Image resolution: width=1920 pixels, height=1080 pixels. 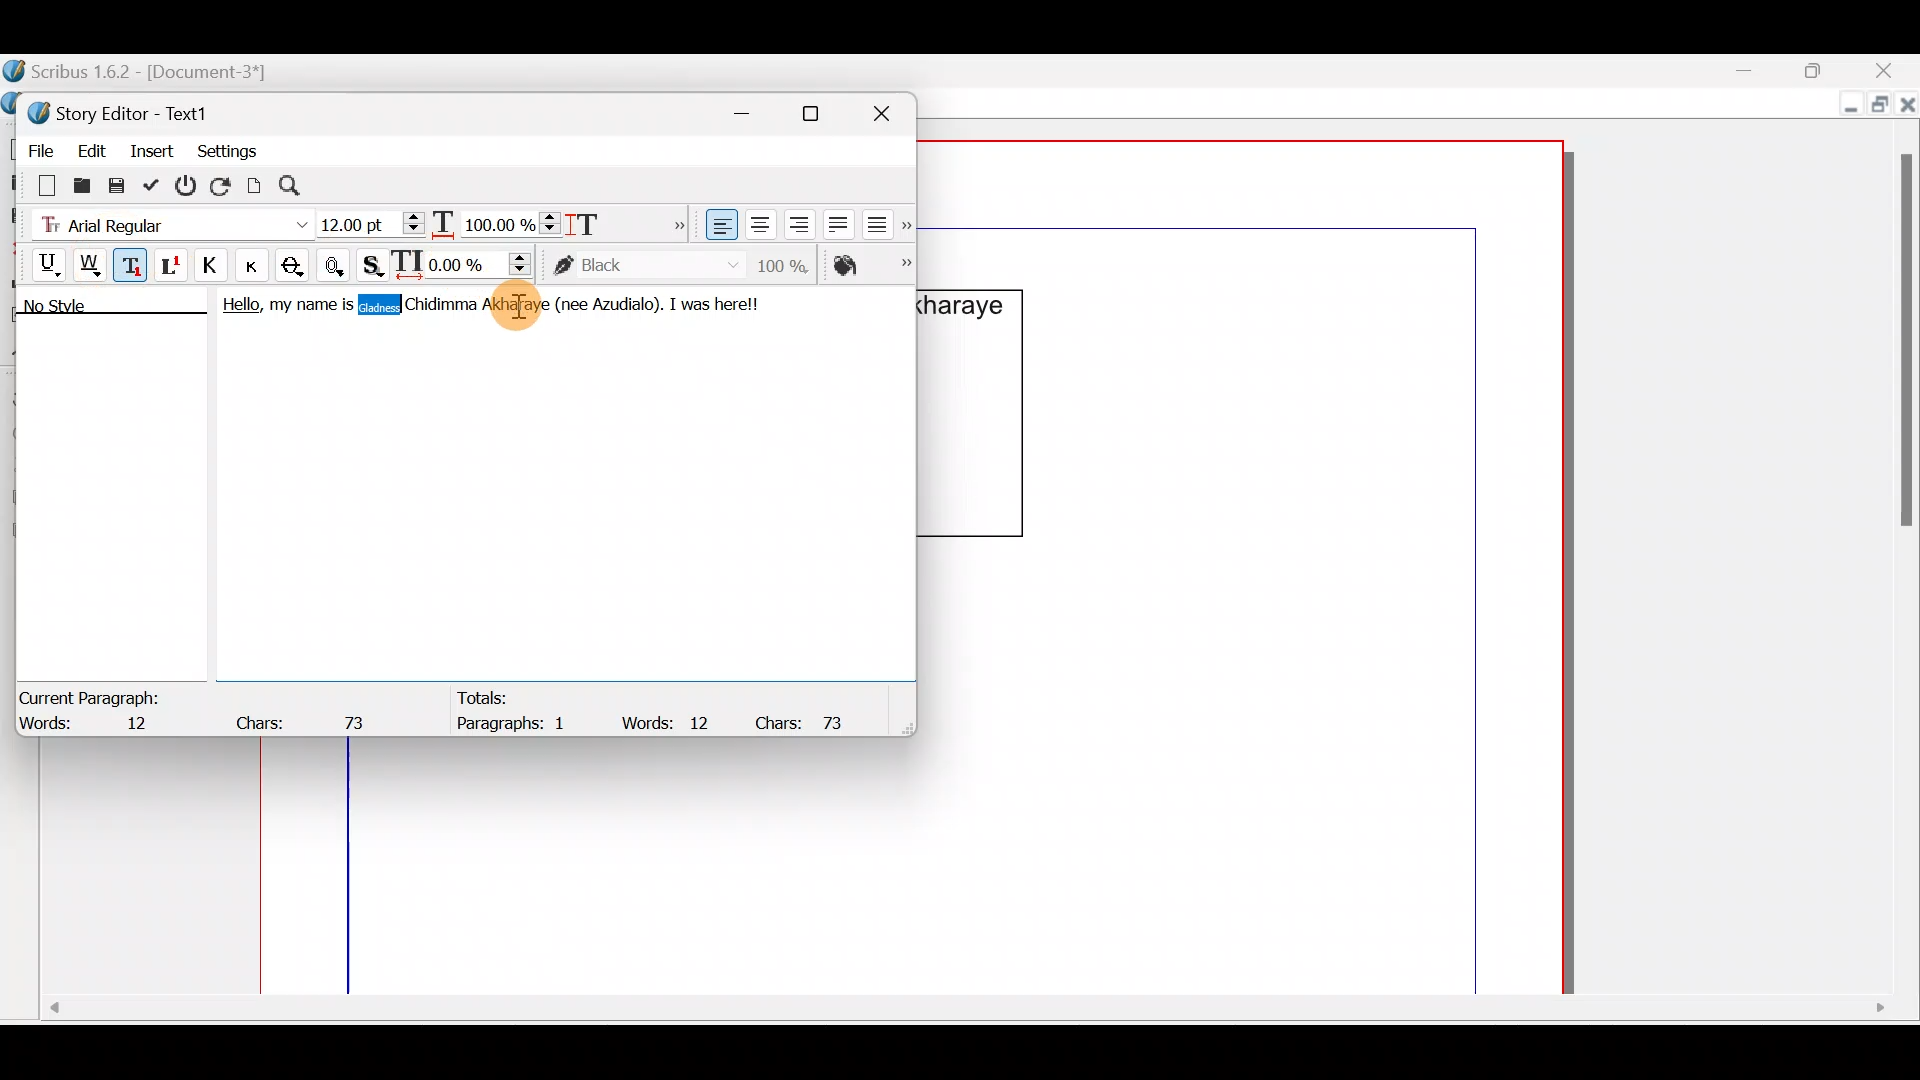 What do you see at coordinates (442, 300) in the screenshot?
I see `Chidimma` at bounding box center [442, 300].